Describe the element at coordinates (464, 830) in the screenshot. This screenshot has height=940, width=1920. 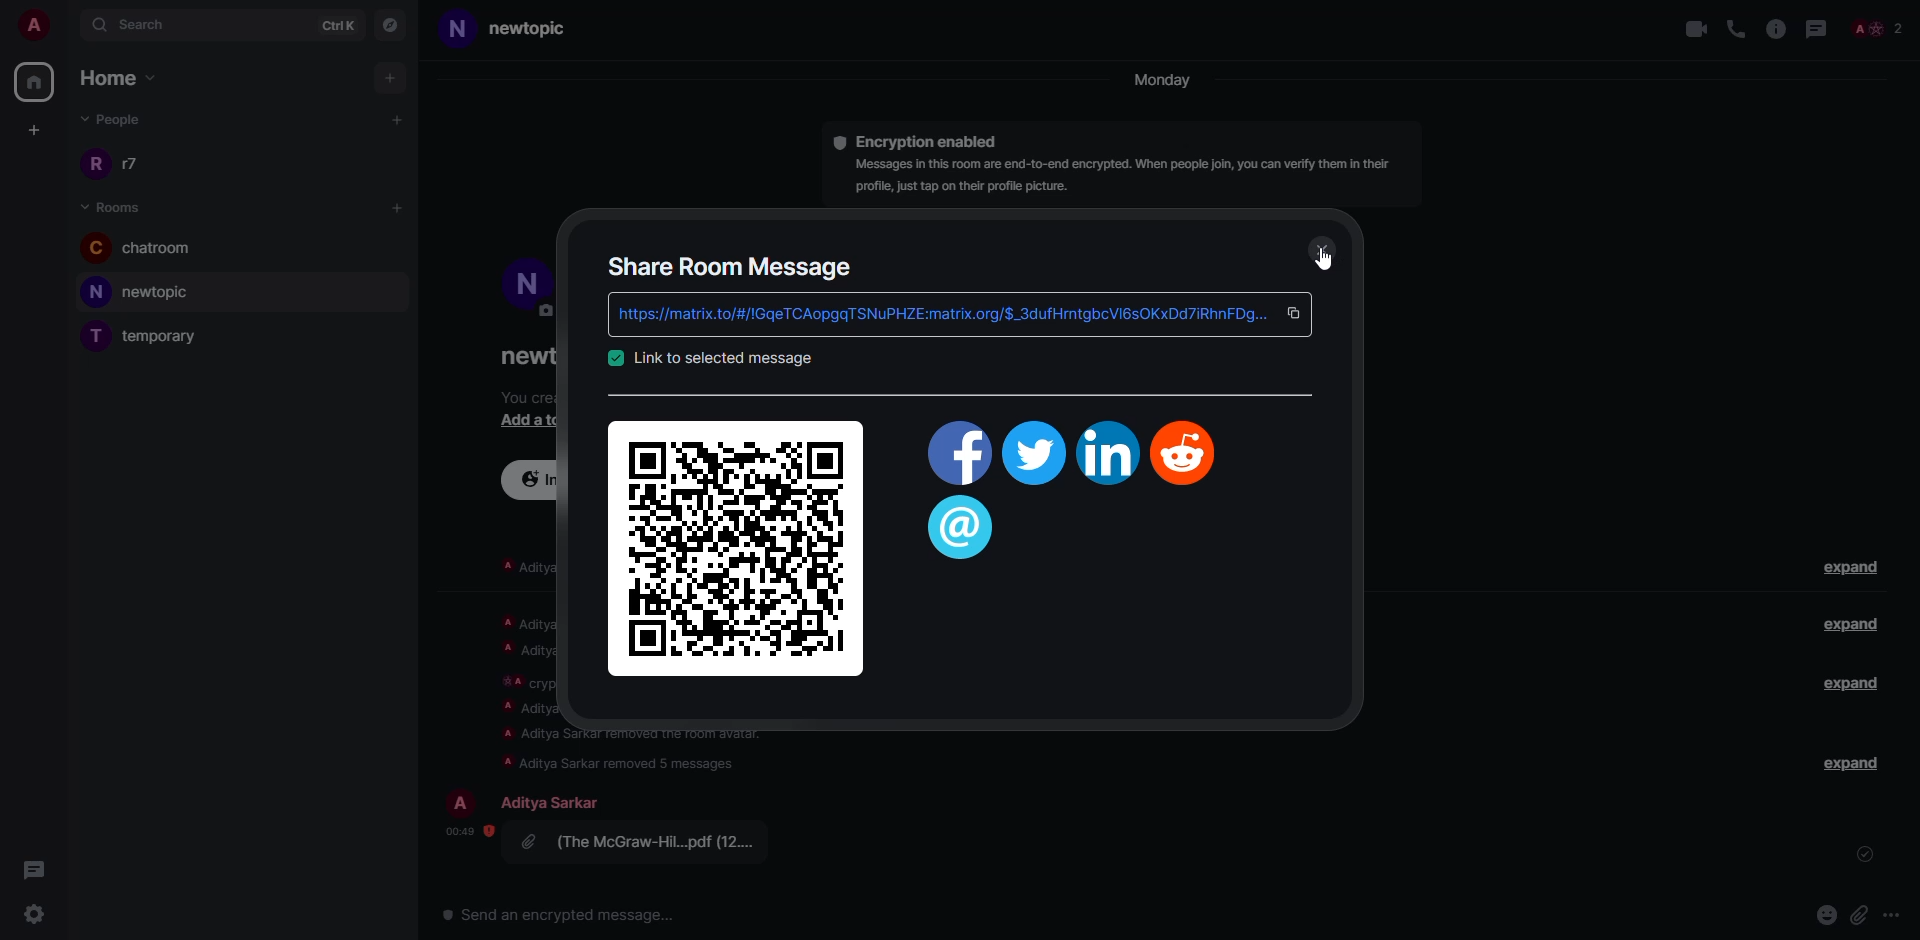
I see `time` at that location.